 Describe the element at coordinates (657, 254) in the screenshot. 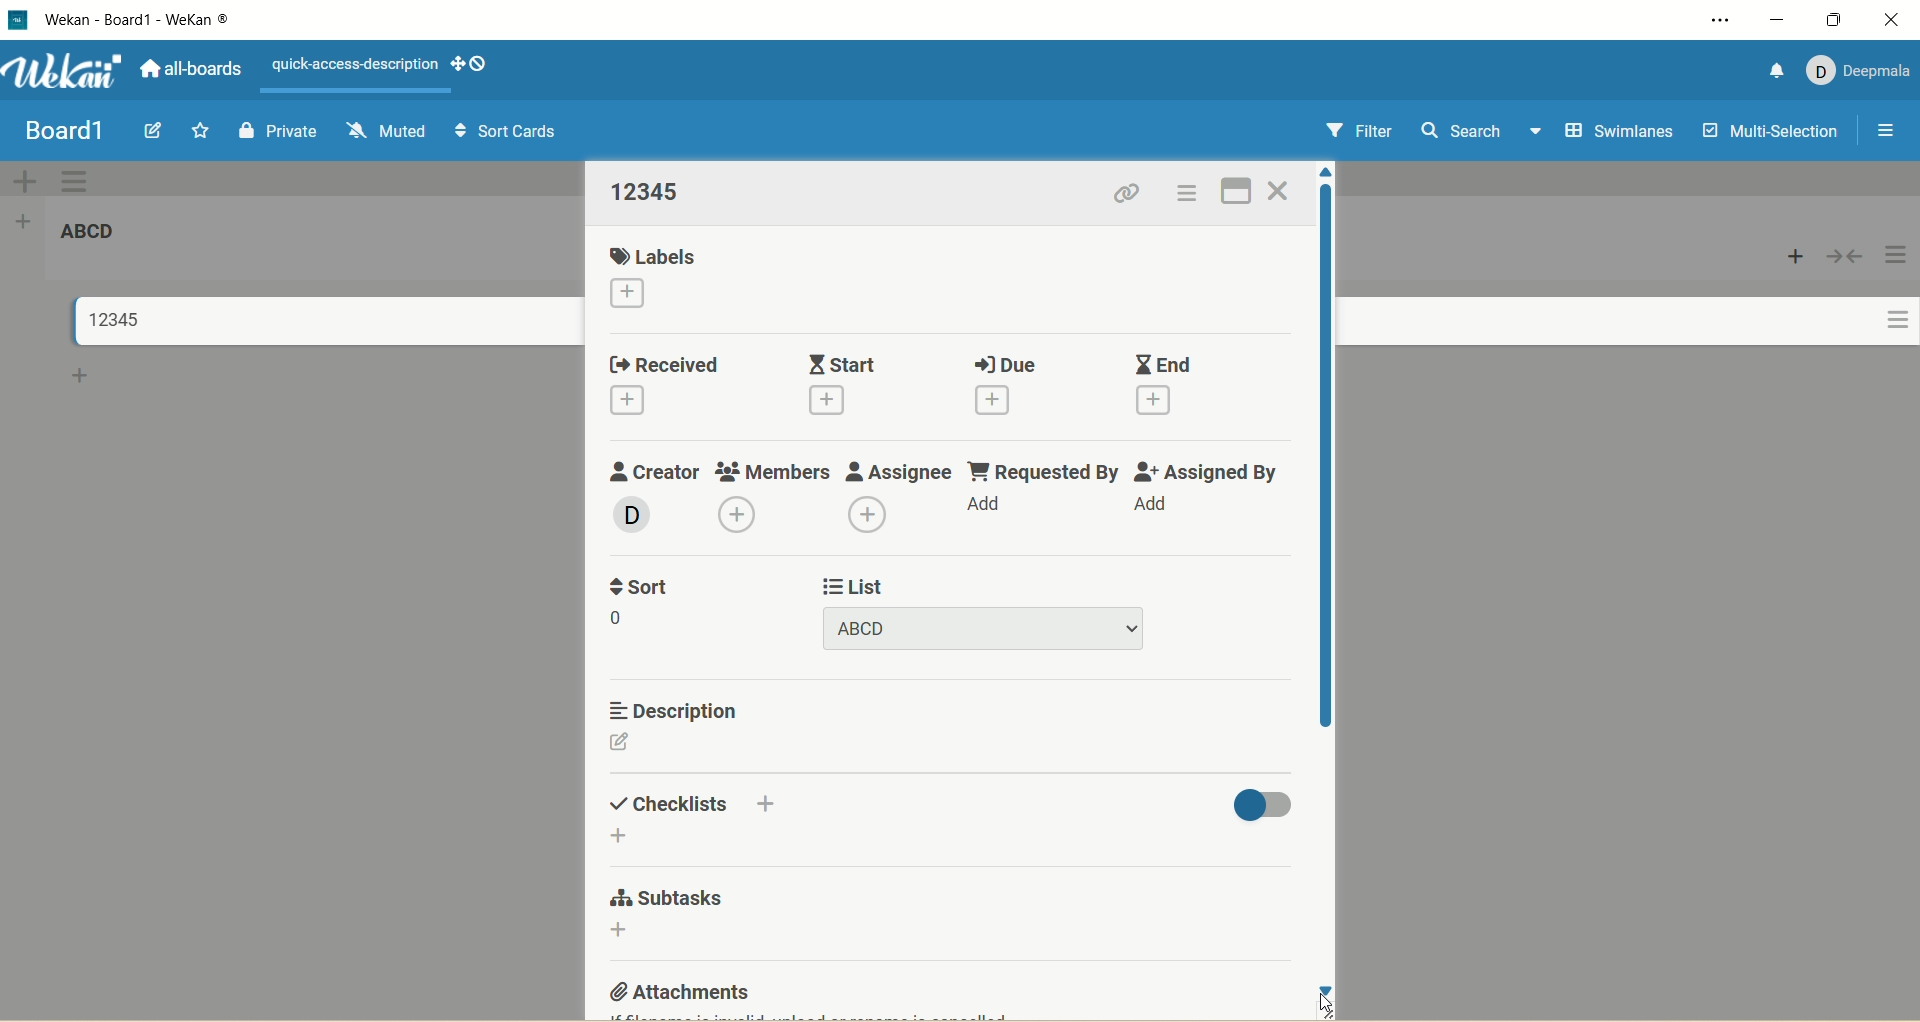

I see `labels` at that location.